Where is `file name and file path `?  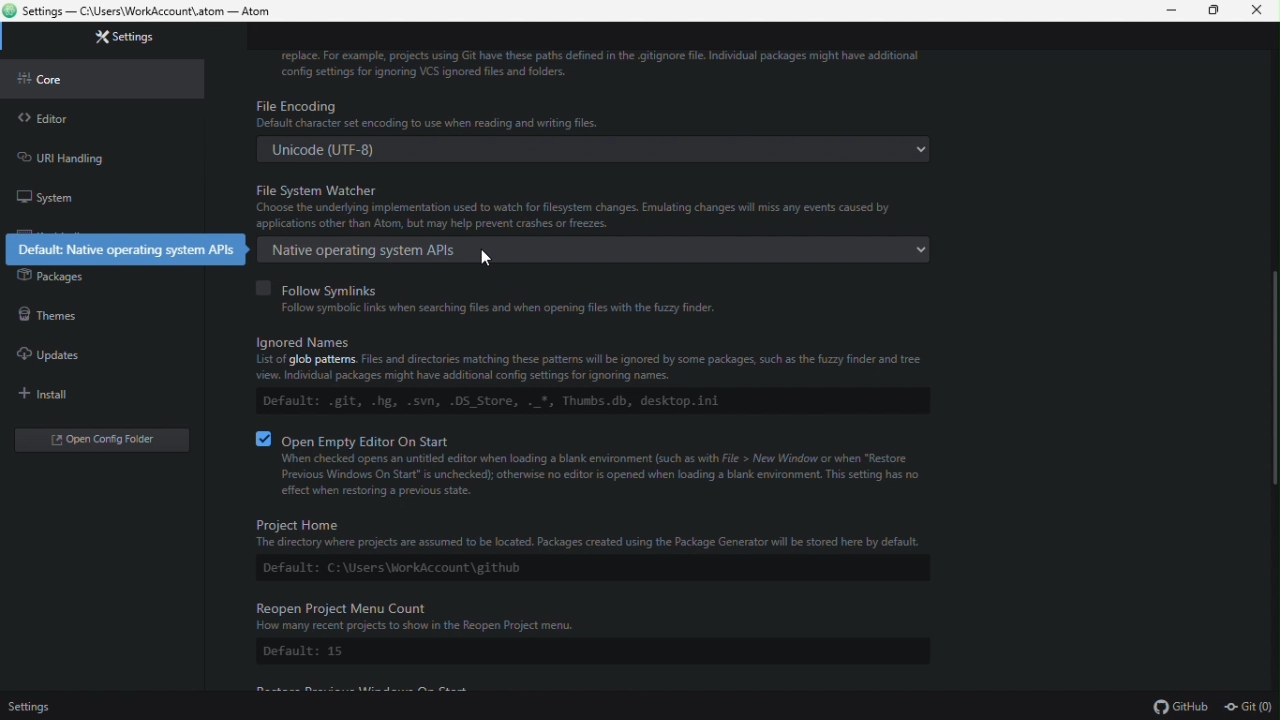 file name and file path  is located at coordinates (143, 10).